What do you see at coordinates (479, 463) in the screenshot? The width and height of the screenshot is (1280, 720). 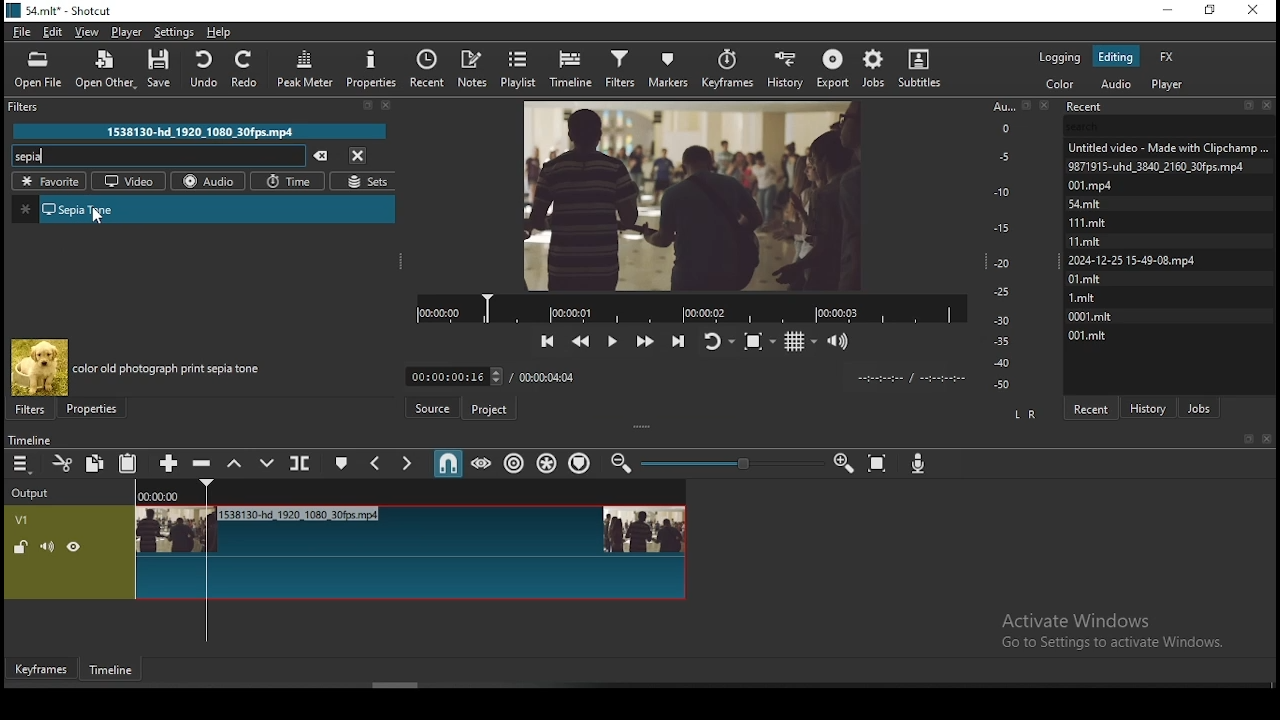 I see `scrub while dragging` at bounding box center [479, 463].